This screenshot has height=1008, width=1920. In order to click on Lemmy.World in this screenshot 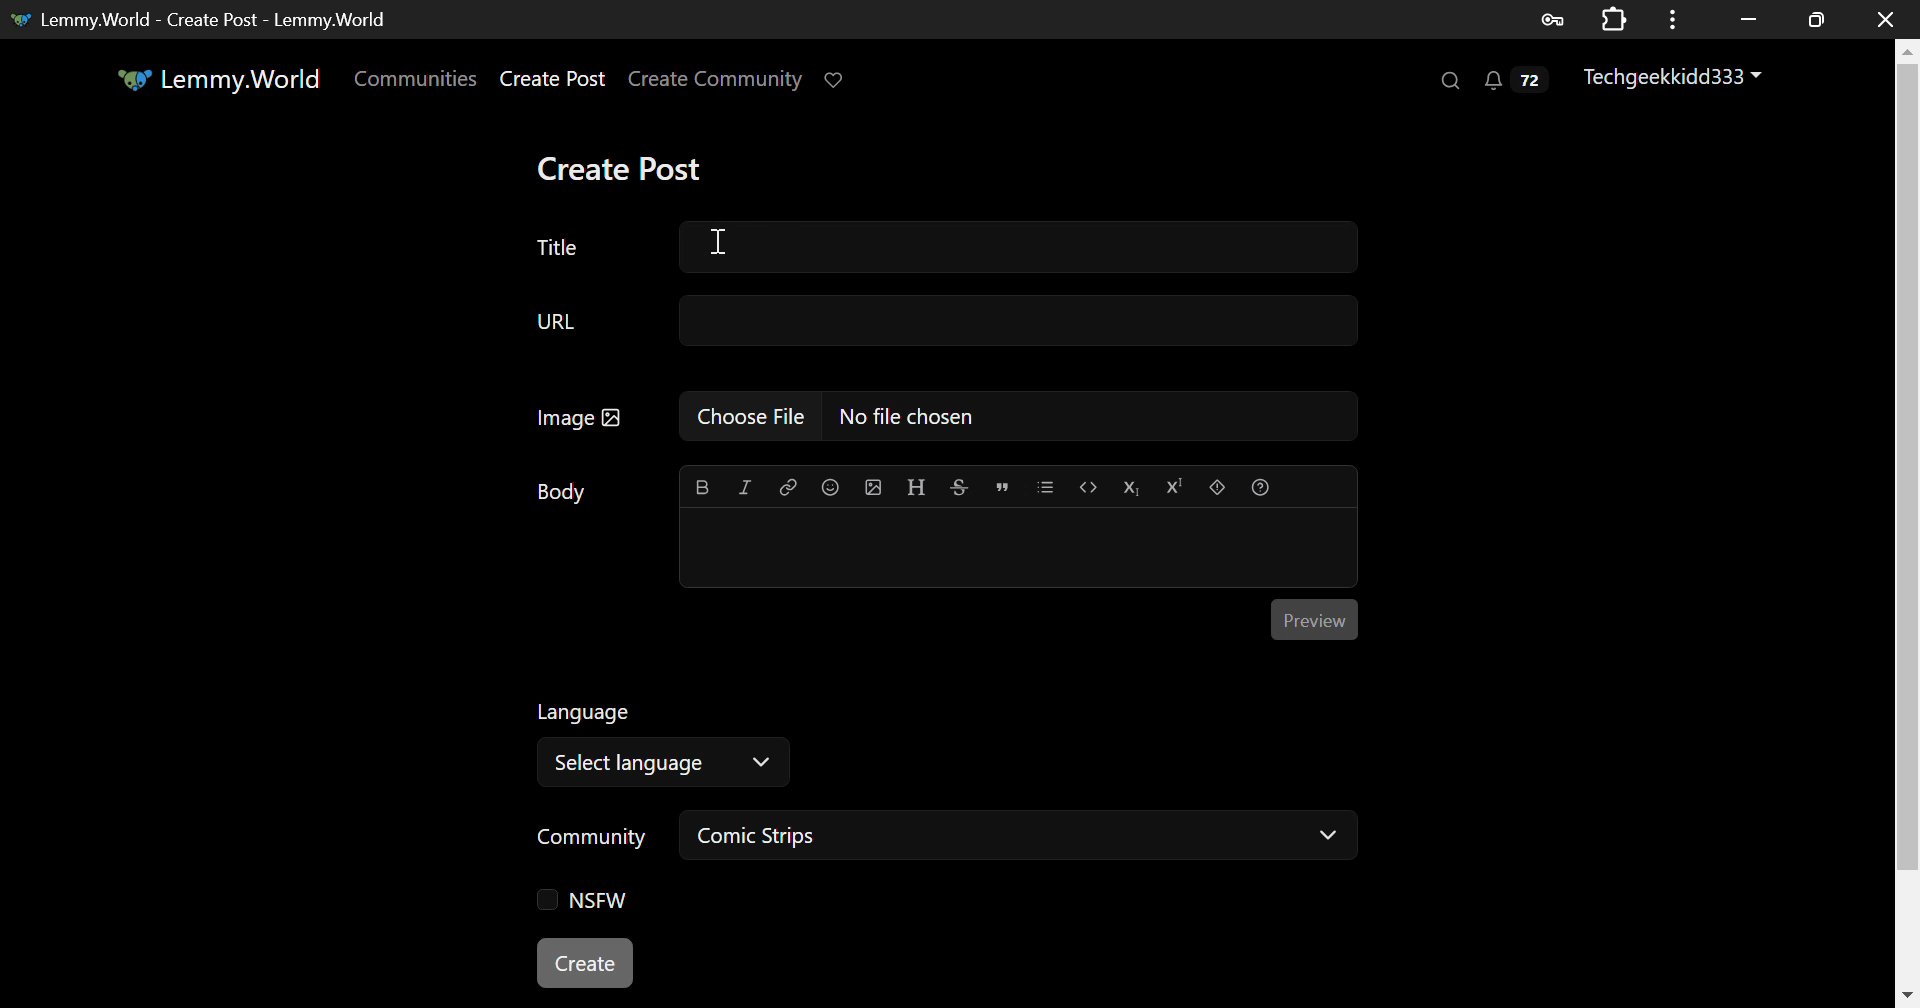, I will do `click(218, 79)`.